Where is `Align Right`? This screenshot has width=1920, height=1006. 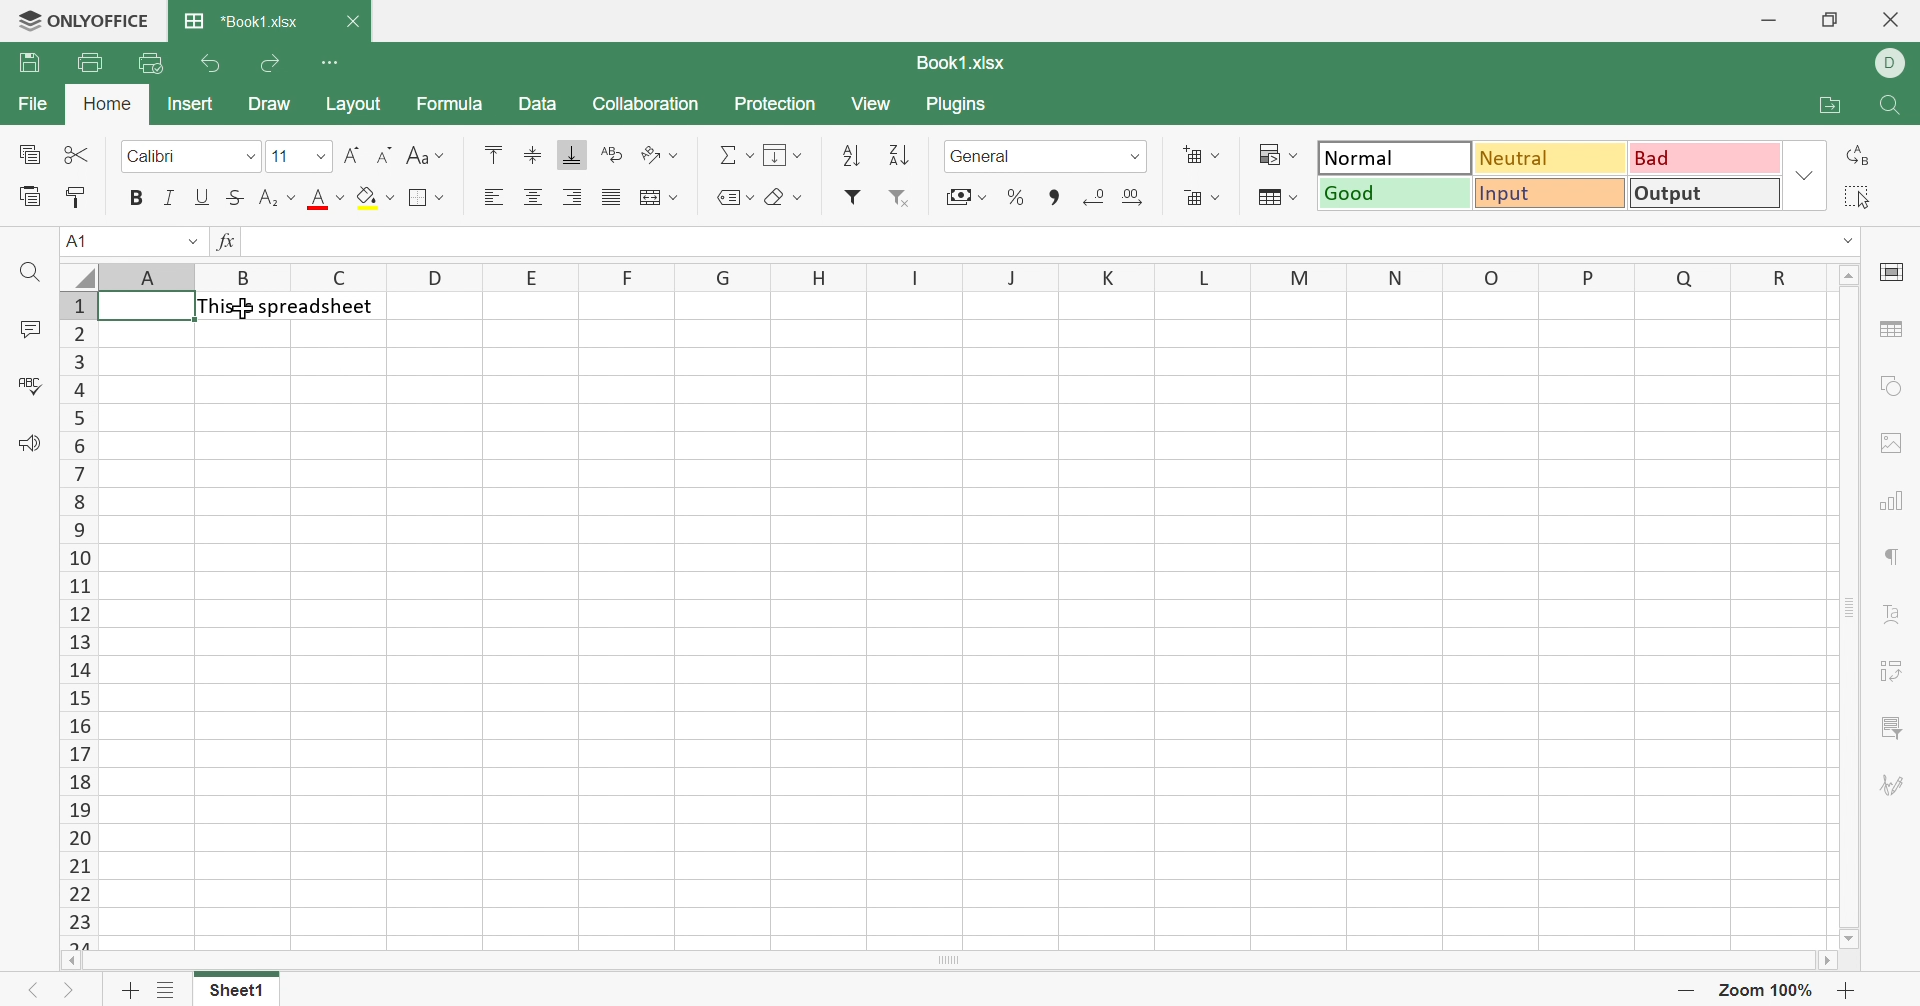
Align Right is located at coordinates (574, 196).